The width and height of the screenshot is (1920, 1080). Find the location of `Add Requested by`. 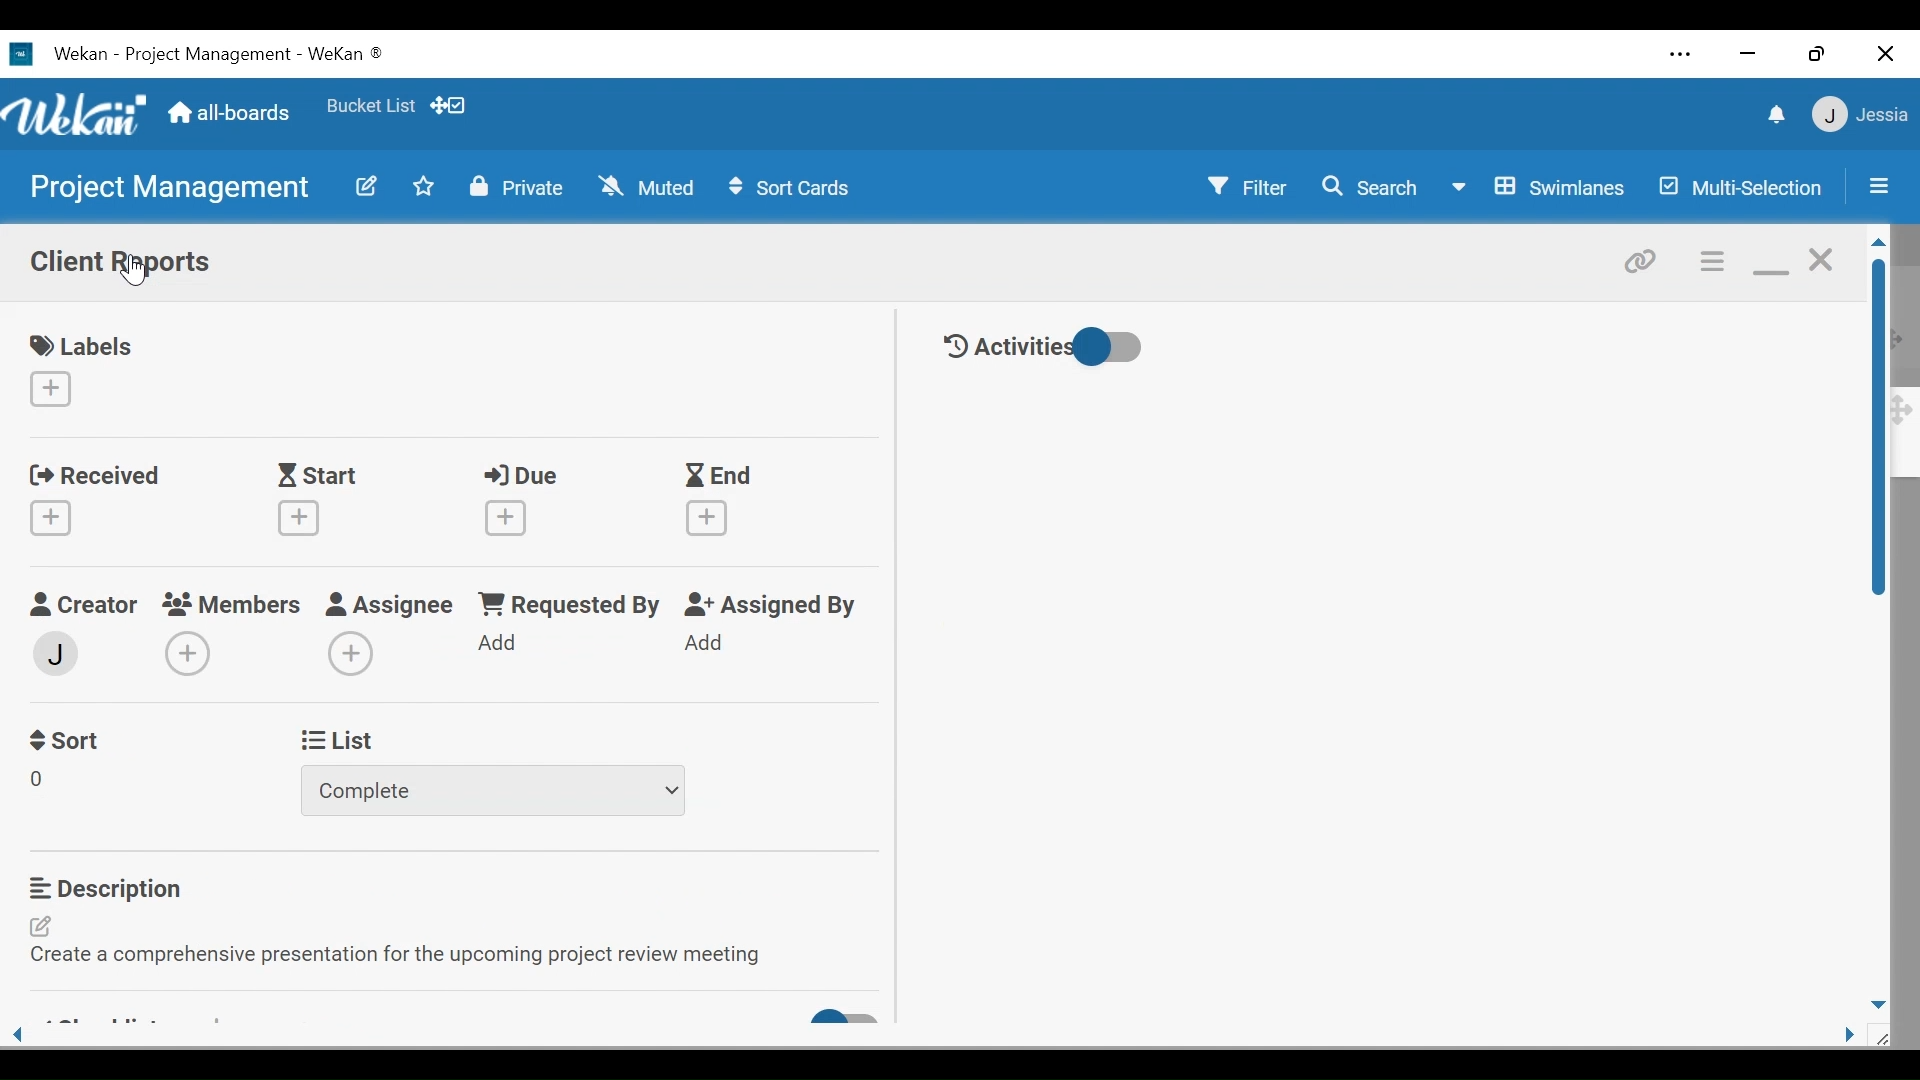

Add Requested by is located at coordinates (500, 643).